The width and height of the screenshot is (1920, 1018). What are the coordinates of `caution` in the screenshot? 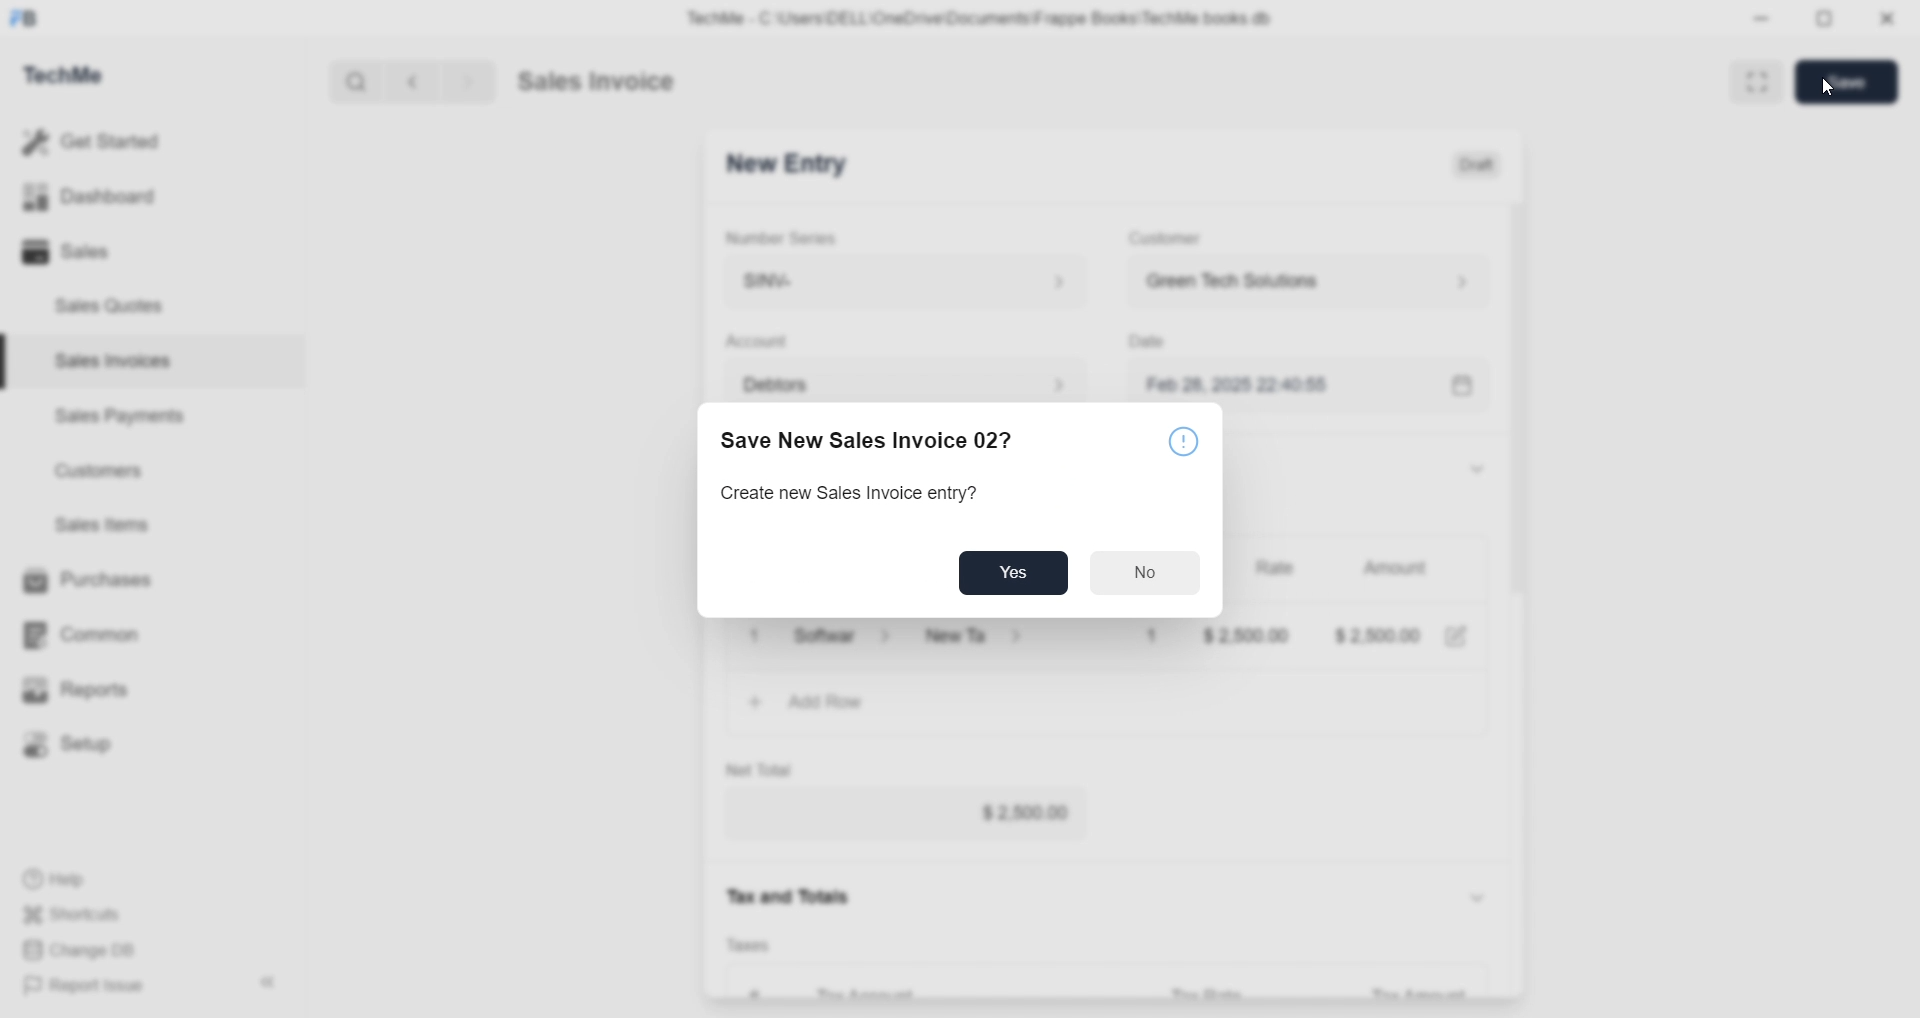 It's located at (1185, 441).